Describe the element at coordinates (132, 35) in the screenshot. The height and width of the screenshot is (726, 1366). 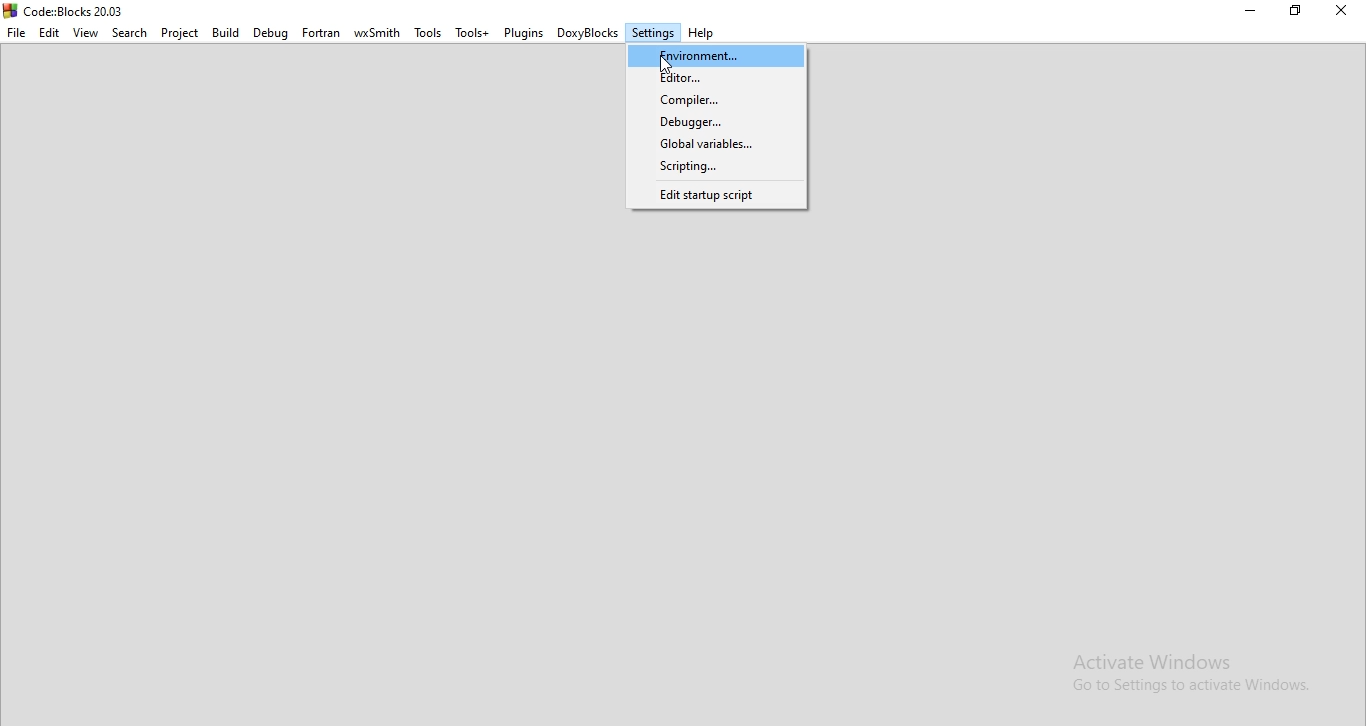
I see `Select` at that location.